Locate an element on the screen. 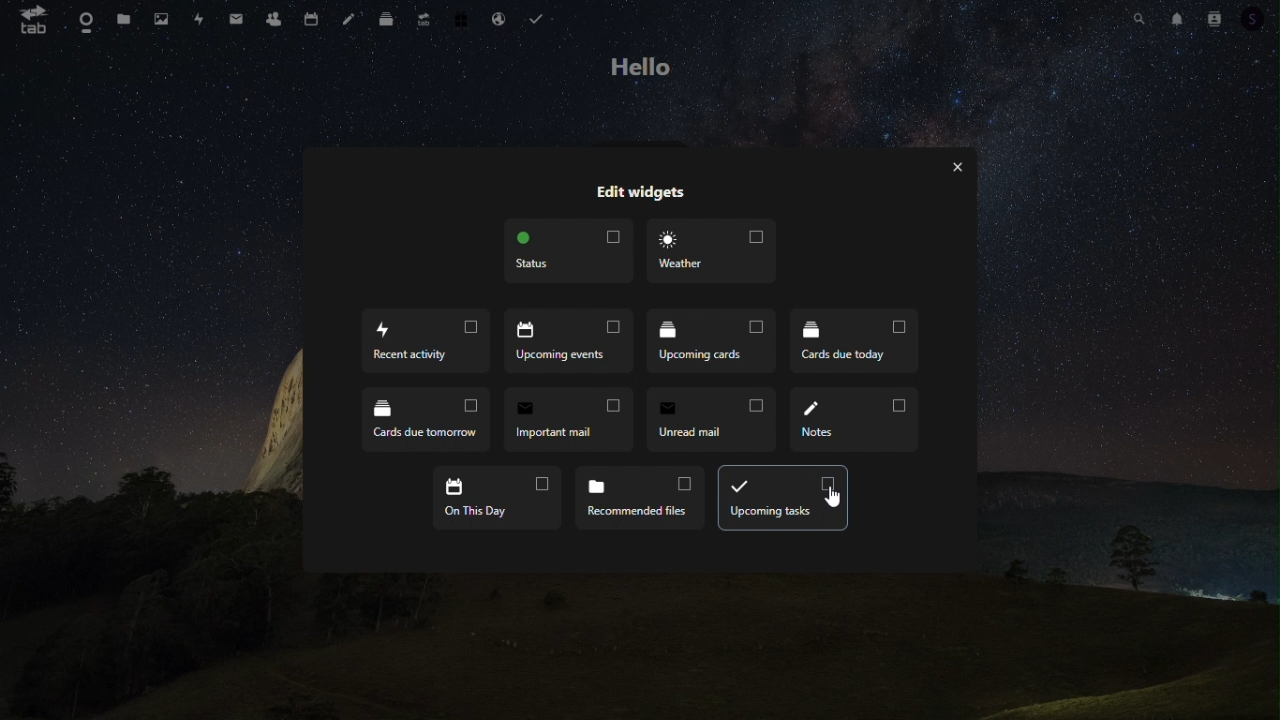 Image resolution: width=1280 pixels, height=720 pixels. calendar is located at coordinates (314, 19).